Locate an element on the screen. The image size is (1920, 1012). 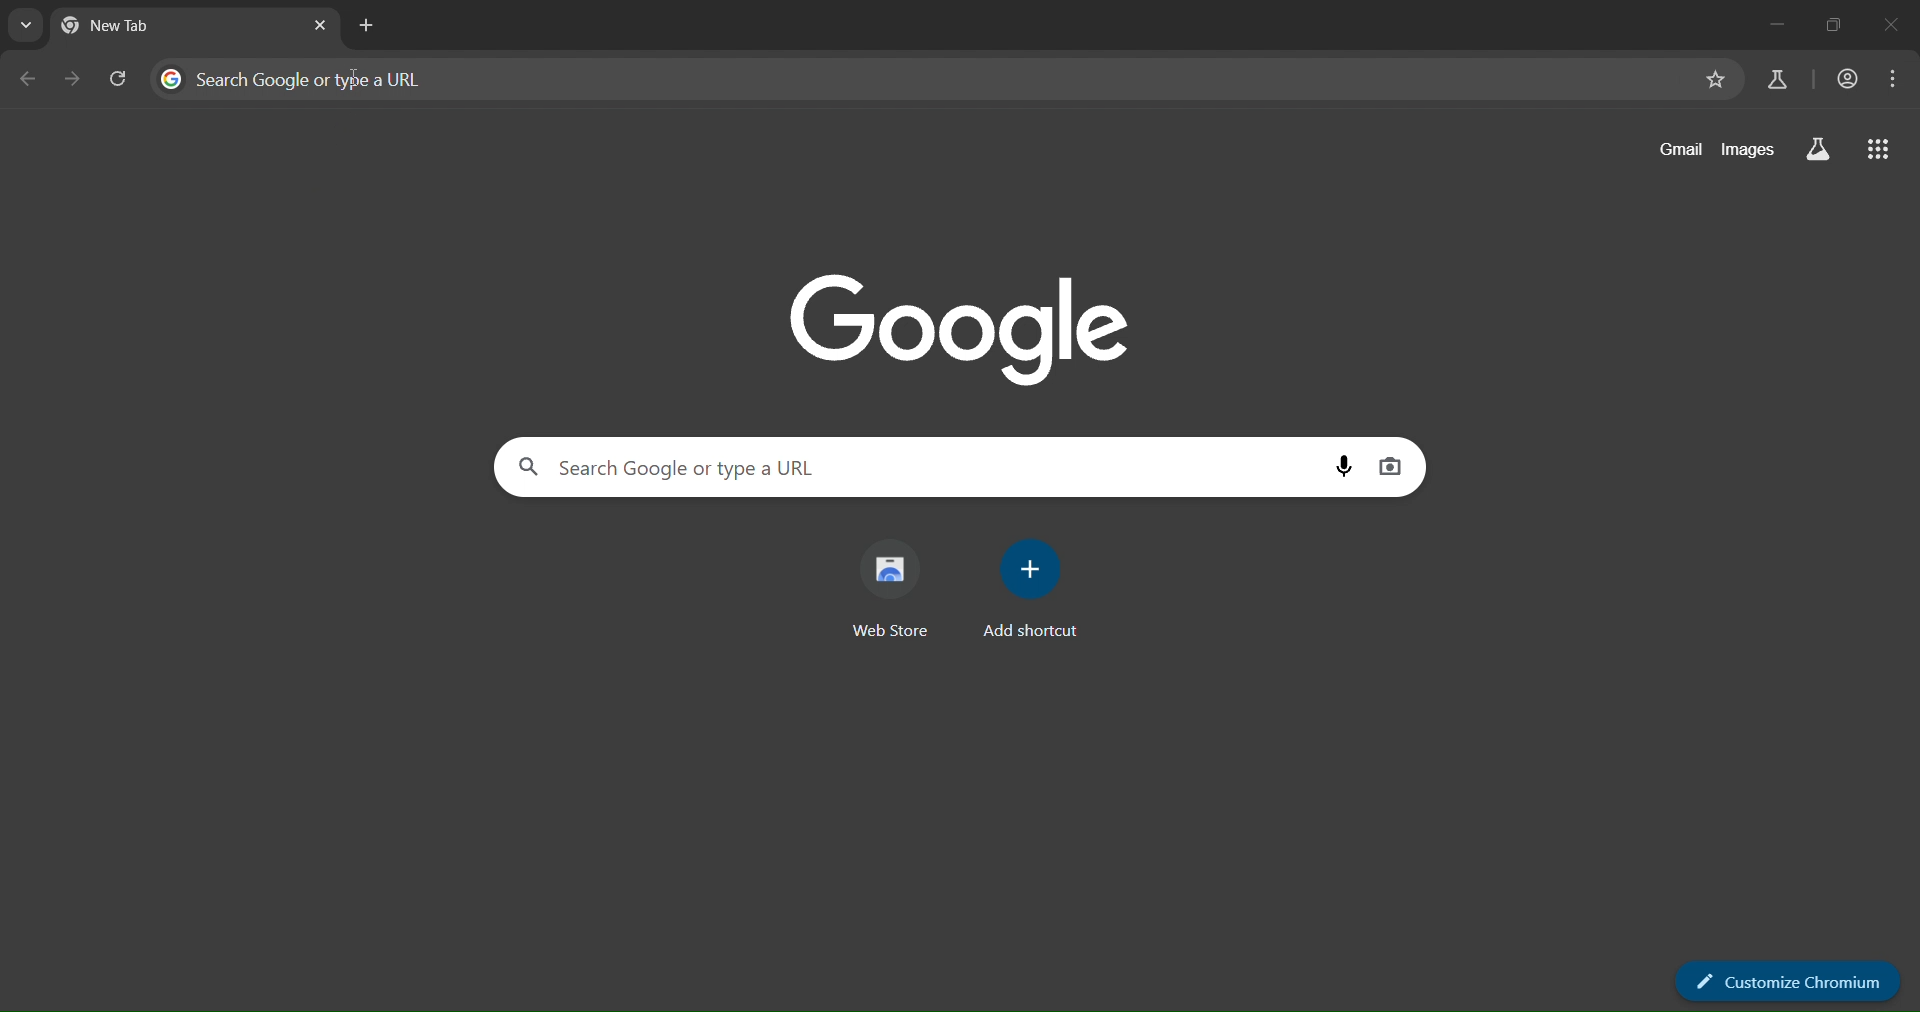
menu is located at coordinates (1892, 82).